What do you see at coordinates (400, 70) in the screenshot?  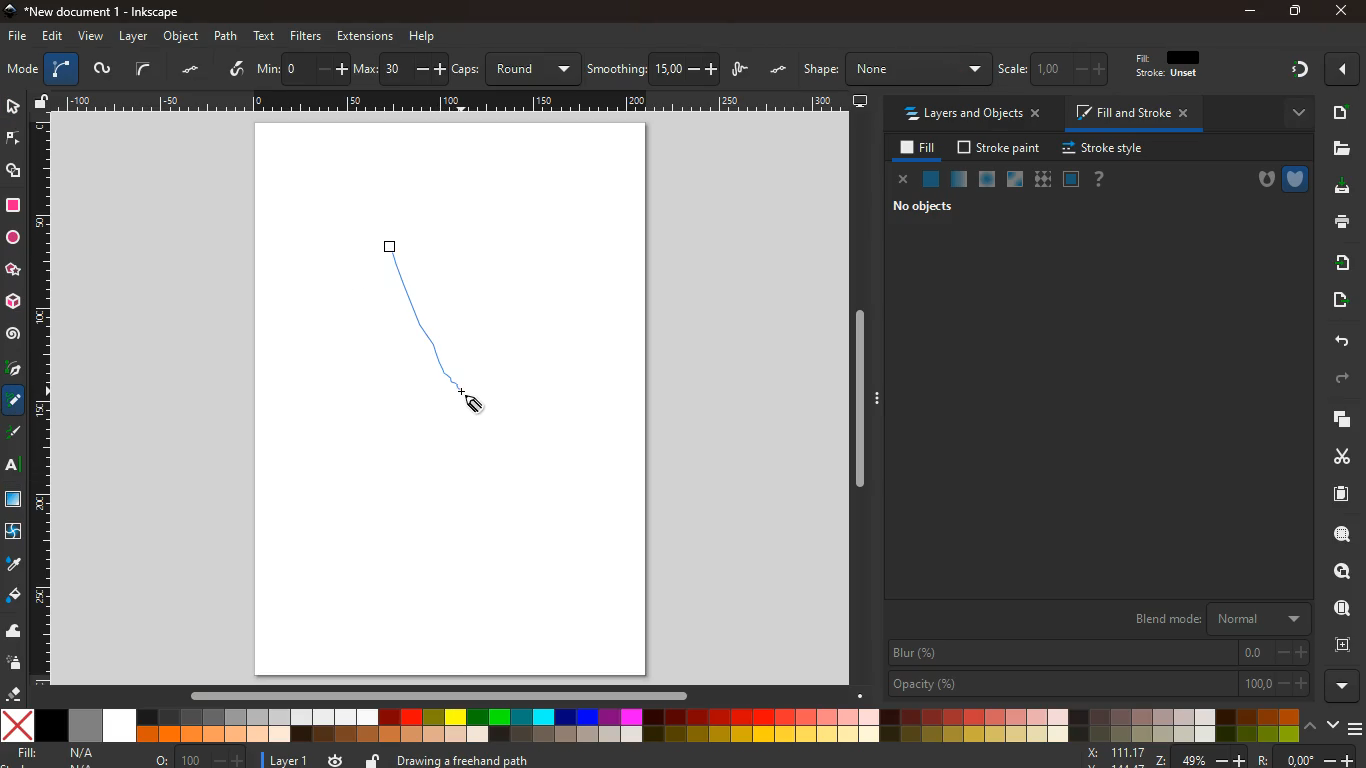 I see `max` at bounding box center [400, 70].